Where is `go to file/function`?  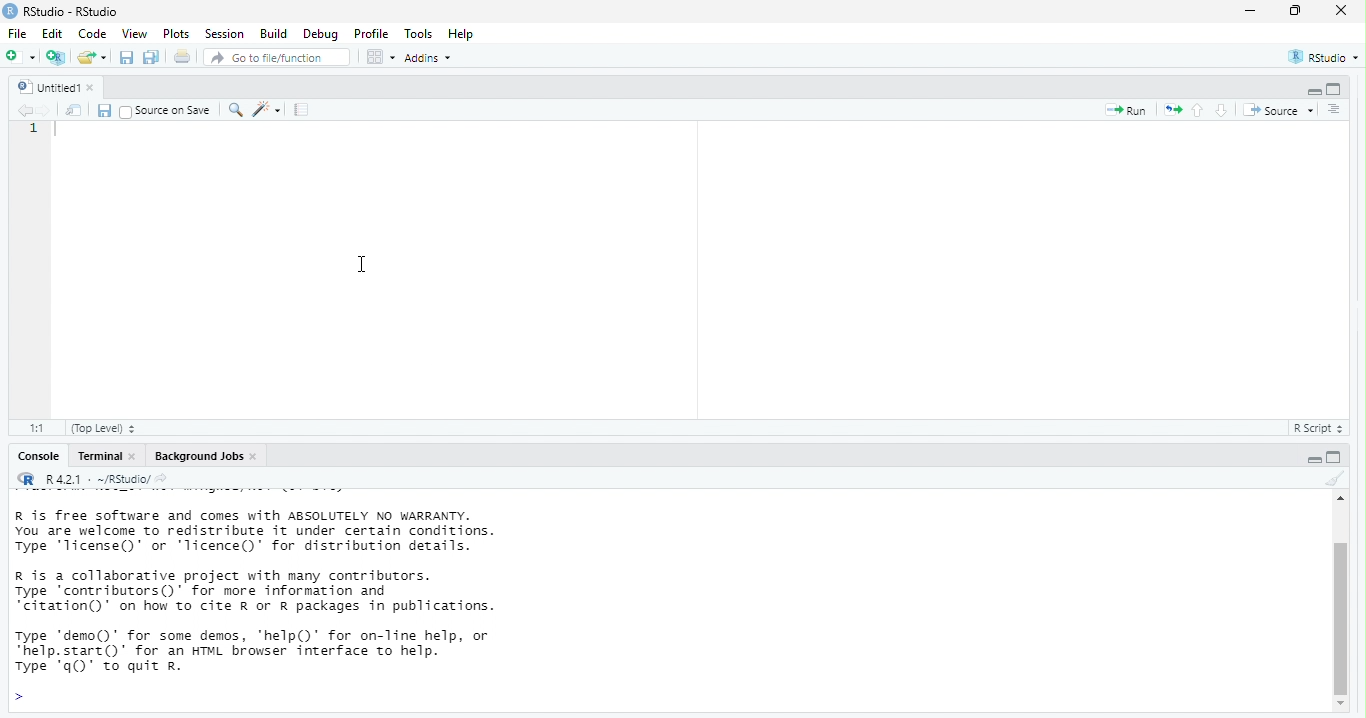
go to file/function is located at coordinates (274, 57).